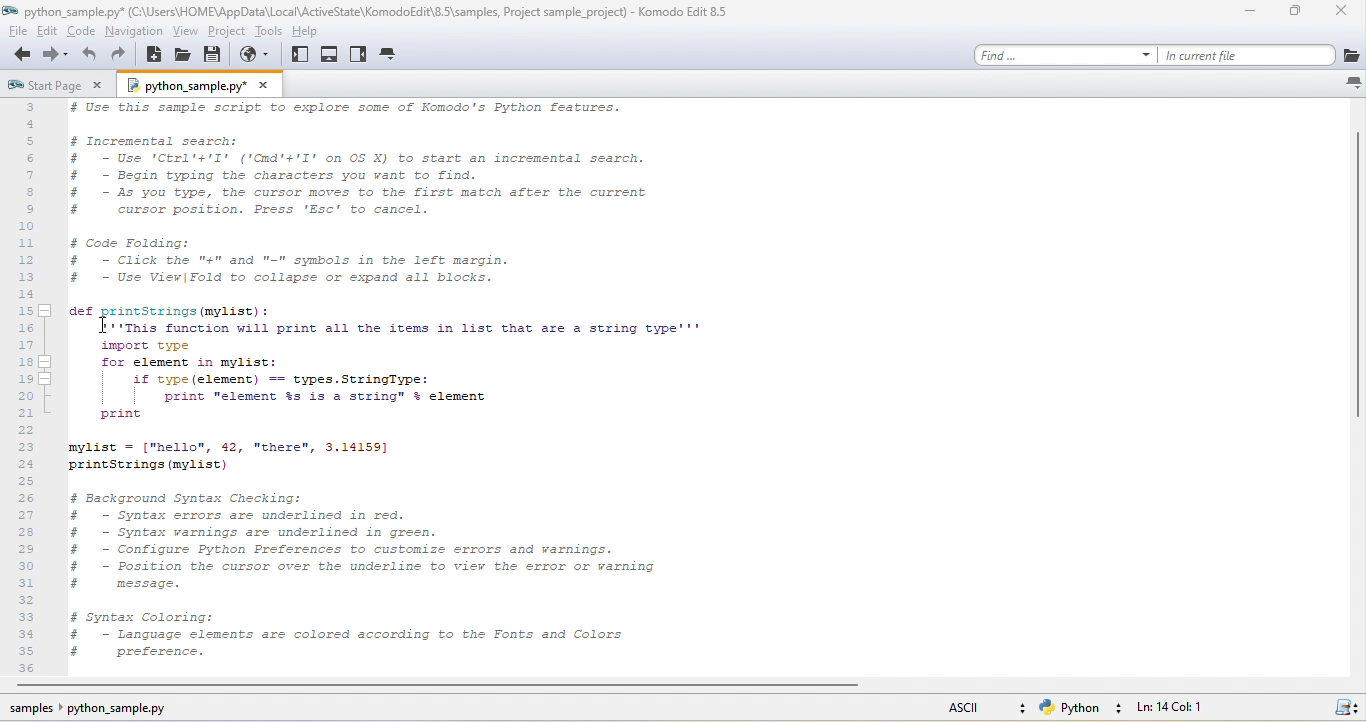 The height and width of the screenshot is (722, 1366). Describe the element at coordinates (1353, 269) in the screenshot. I see `vertical scroll bar` at that location.